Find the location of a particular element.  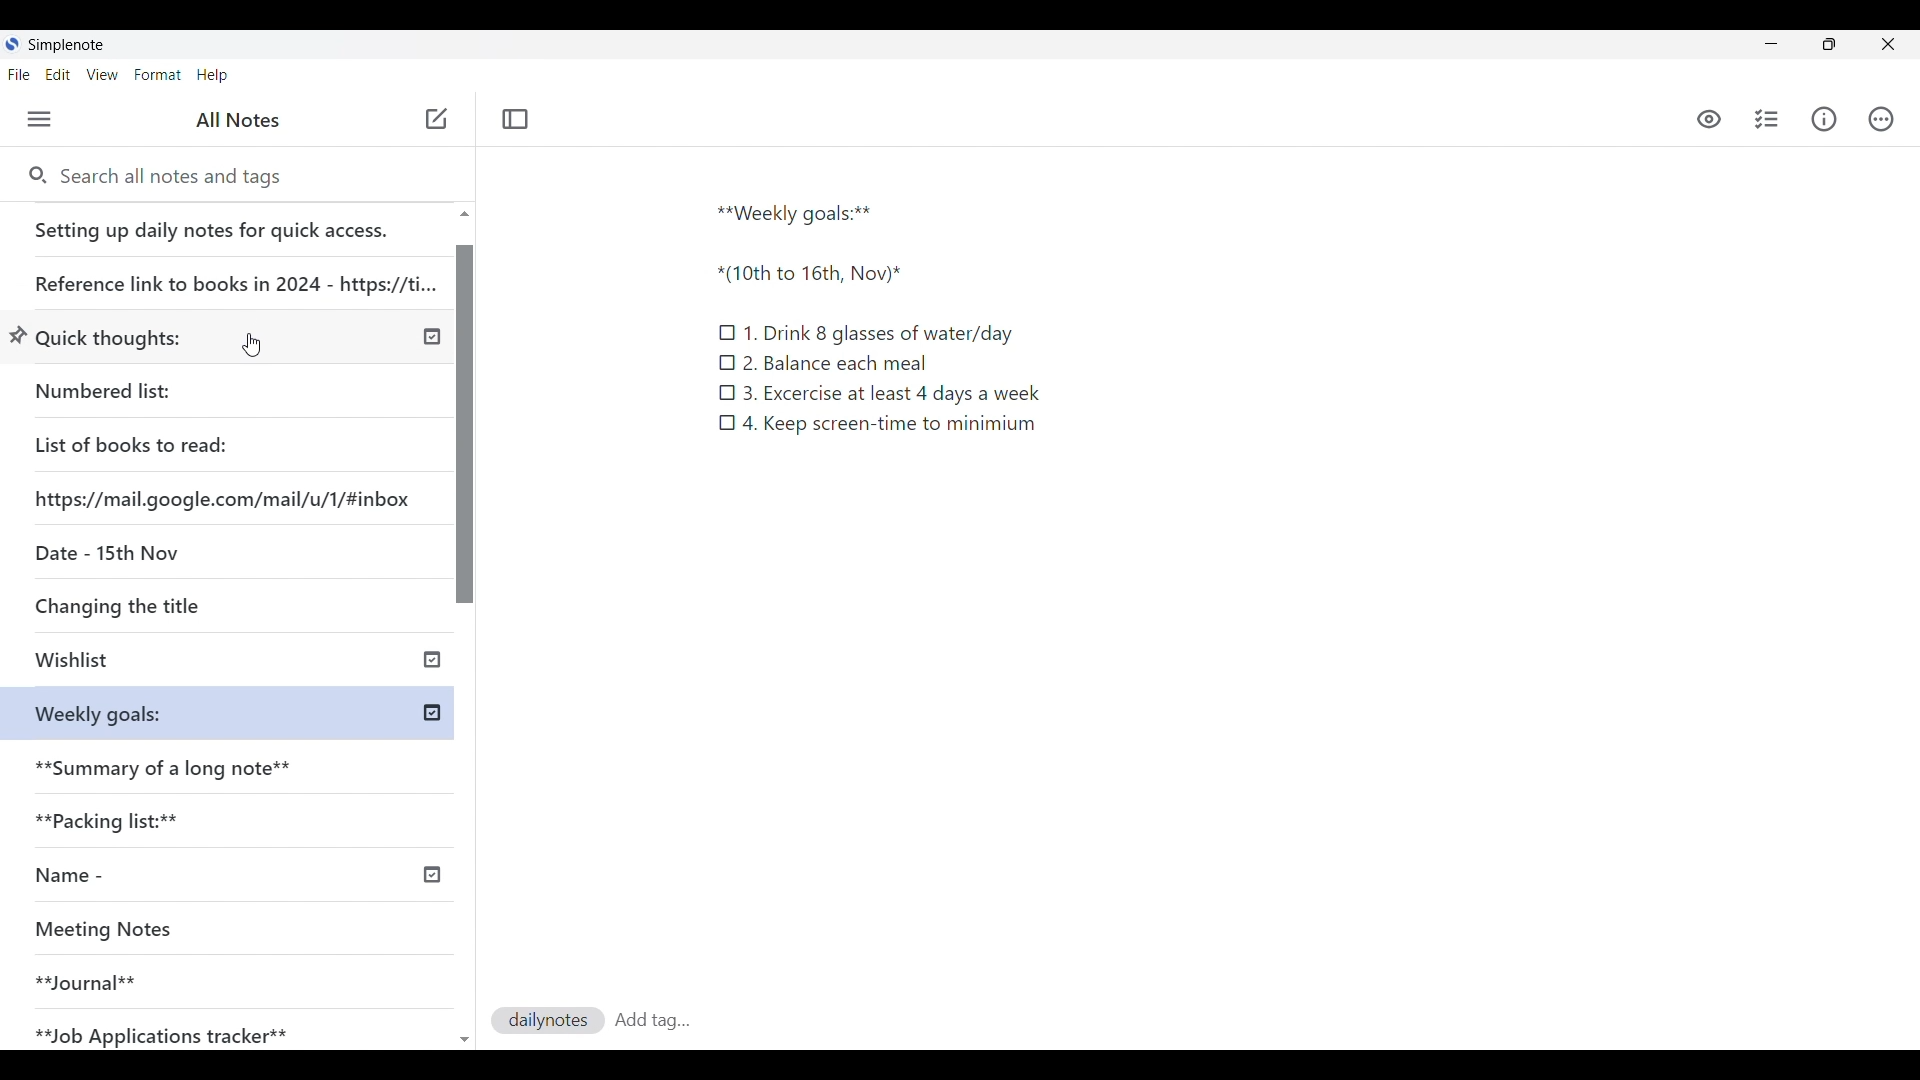

Close is located at coordinates (1888, 44).